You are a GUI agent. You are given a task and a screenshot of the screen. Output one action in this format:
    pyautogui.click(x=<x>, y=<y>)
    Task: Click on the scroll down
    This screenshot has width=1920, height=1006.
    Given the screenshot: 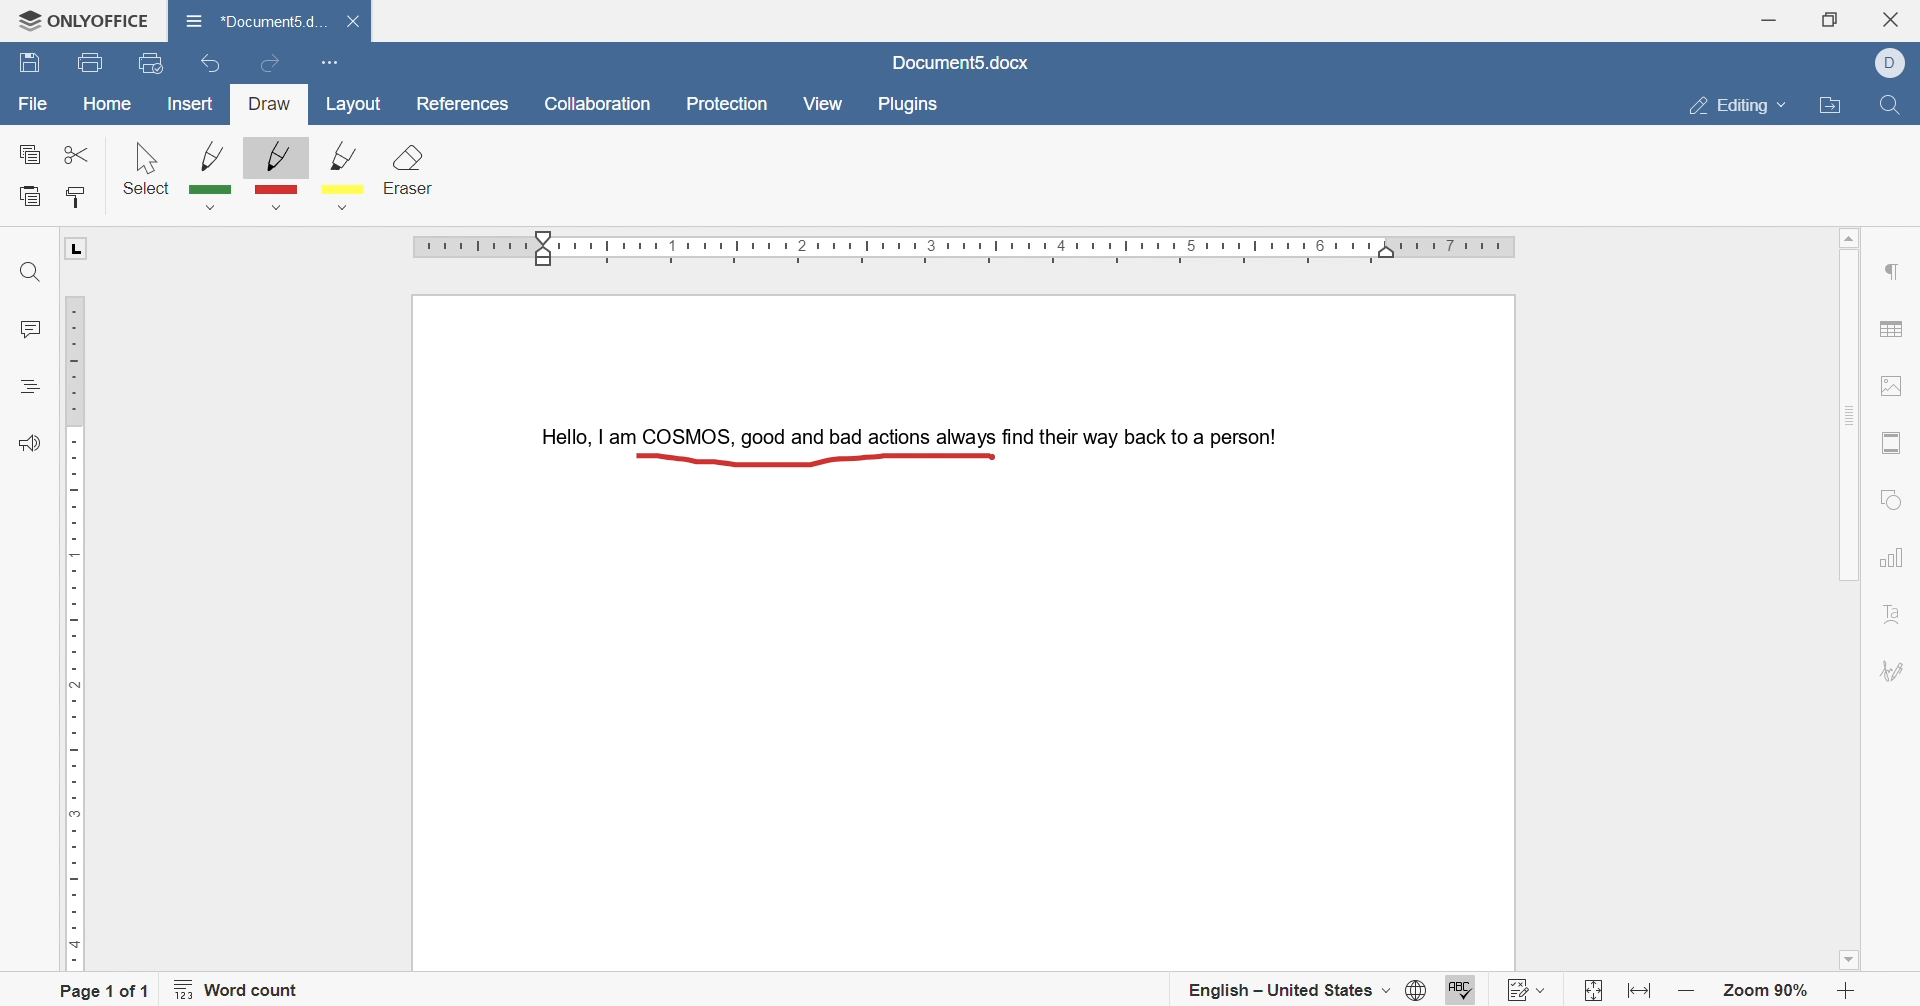 What is the action you would take?
    pyautogui.click(x=1855, y=963)
    